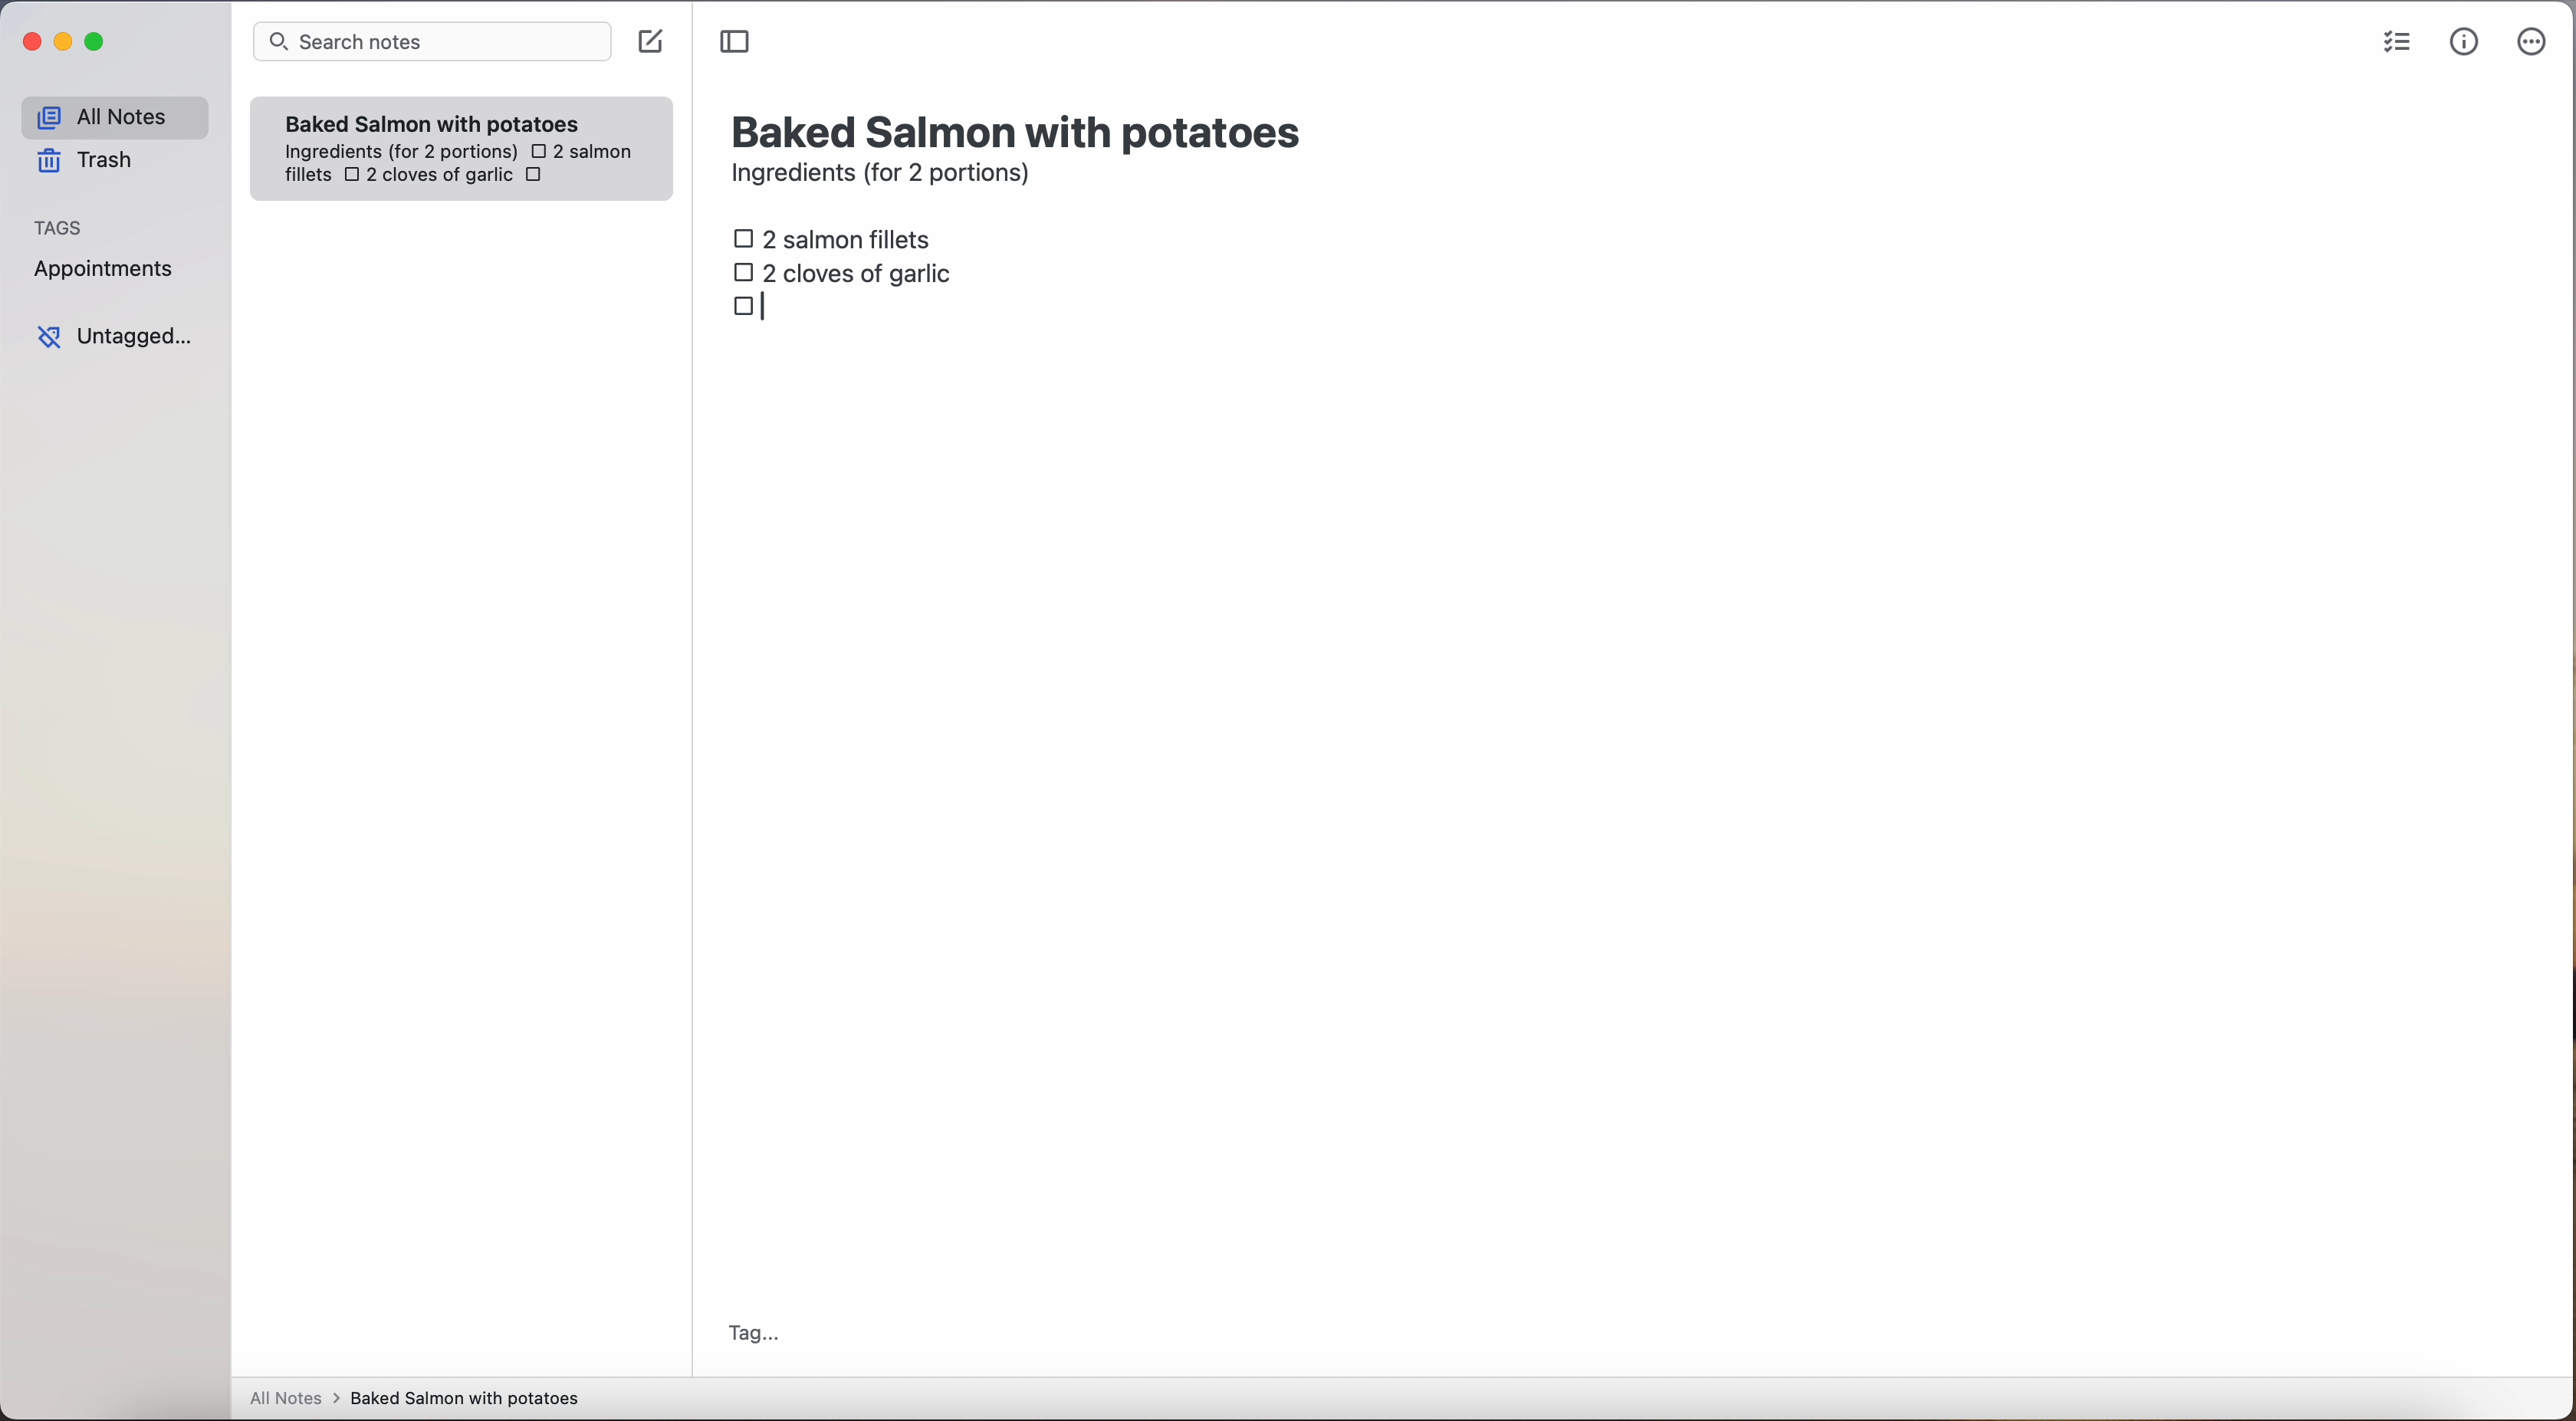 The width and height of the screenshot is (2576, 1421). What do you see at coordinates (737, 43) in the screenshot?
I see `toggle sidebar` at bounding box center [737, 43].